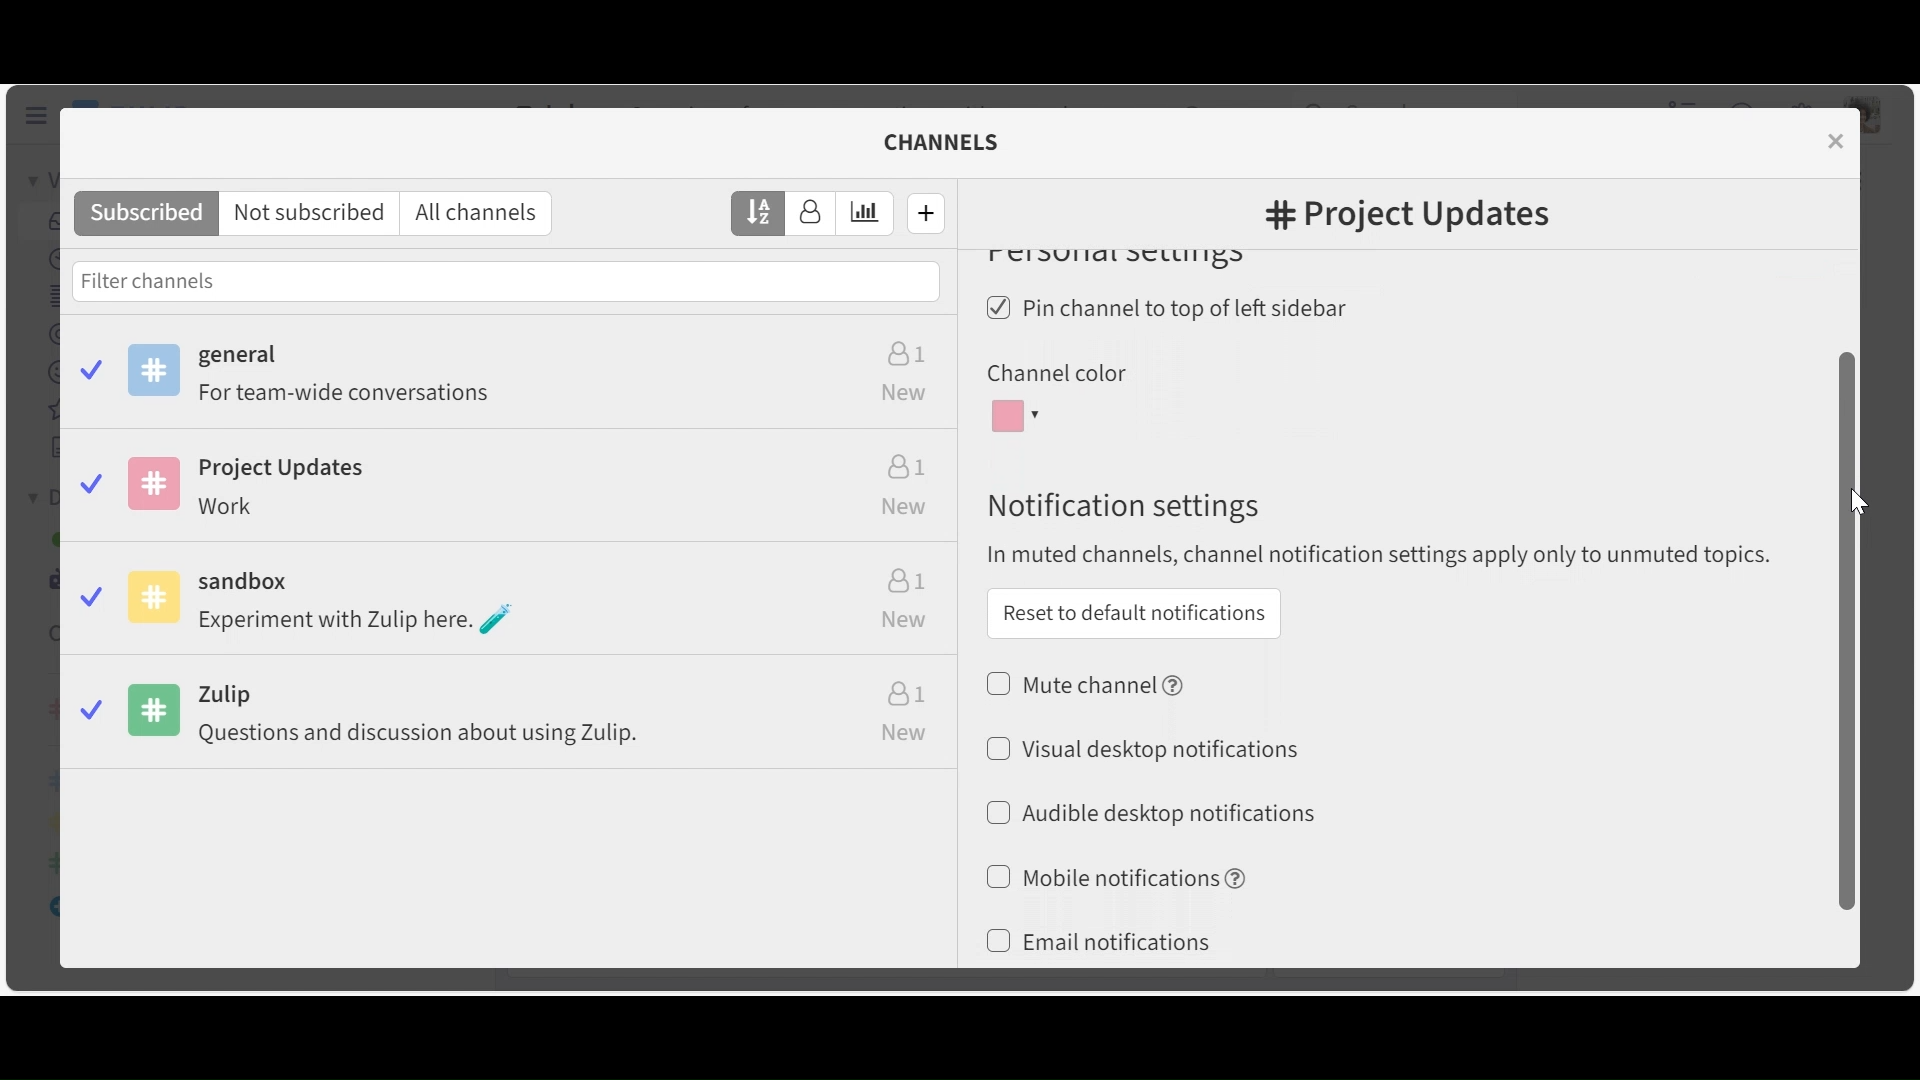 This screenshot has width=1920, height=1080. Describe the element at coordinates (1142, 747) in the screenshot. I see `(un)select Visual desktop notifications` at that location.